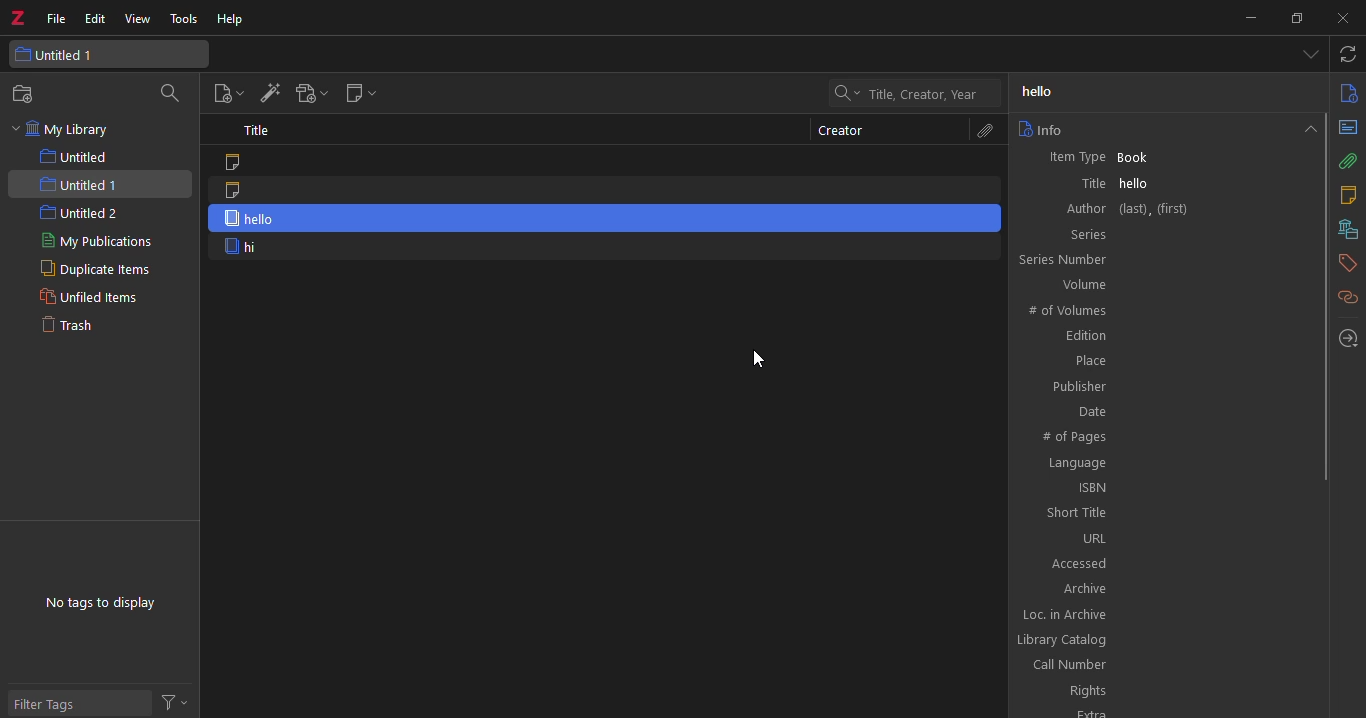  What do you see at coordinates (86, 298) in the screenshot?
I see `unfiled items` at bounding box center [86, 298].